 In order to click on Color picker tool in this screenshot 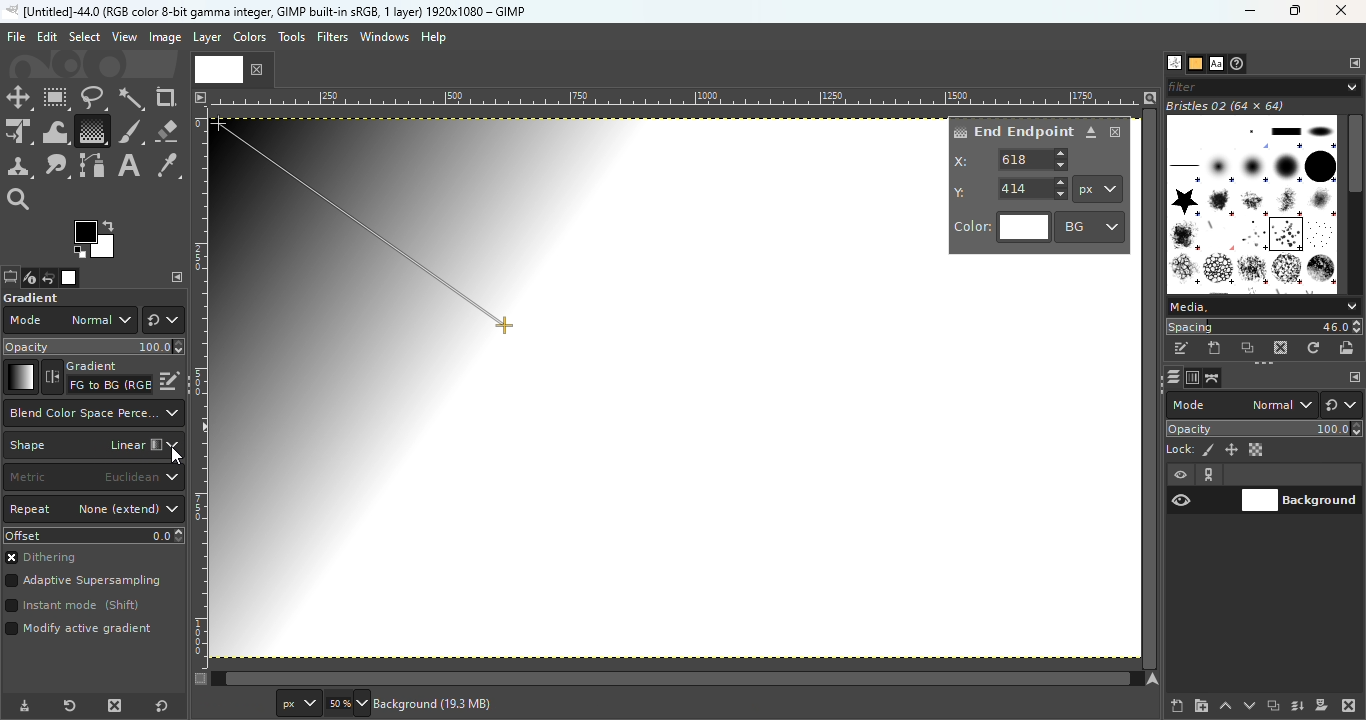, I will do `click(168, 167)`.